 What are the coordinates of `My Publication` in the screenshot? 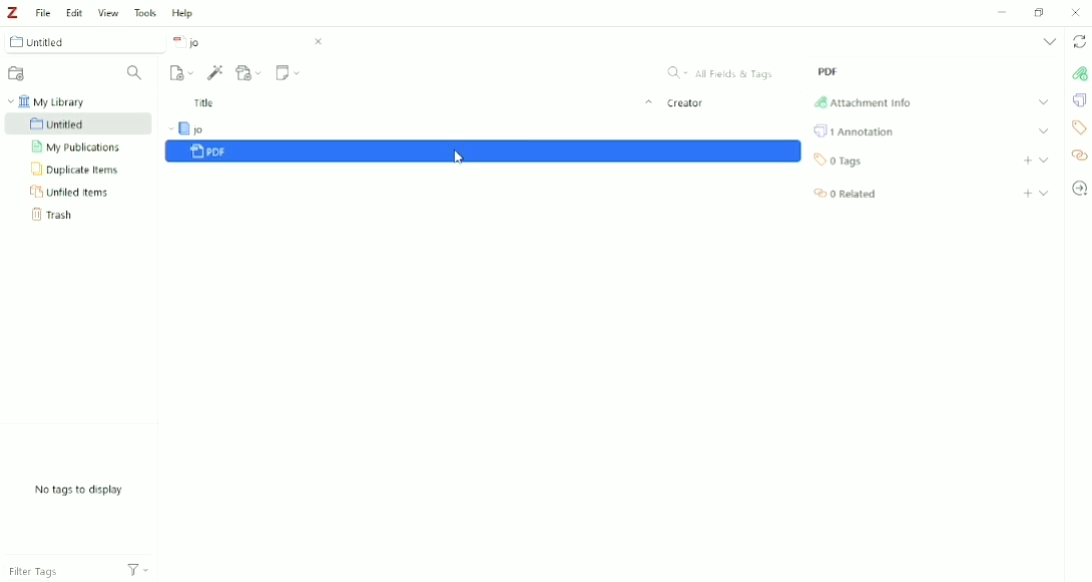 It's located at (81, 147).